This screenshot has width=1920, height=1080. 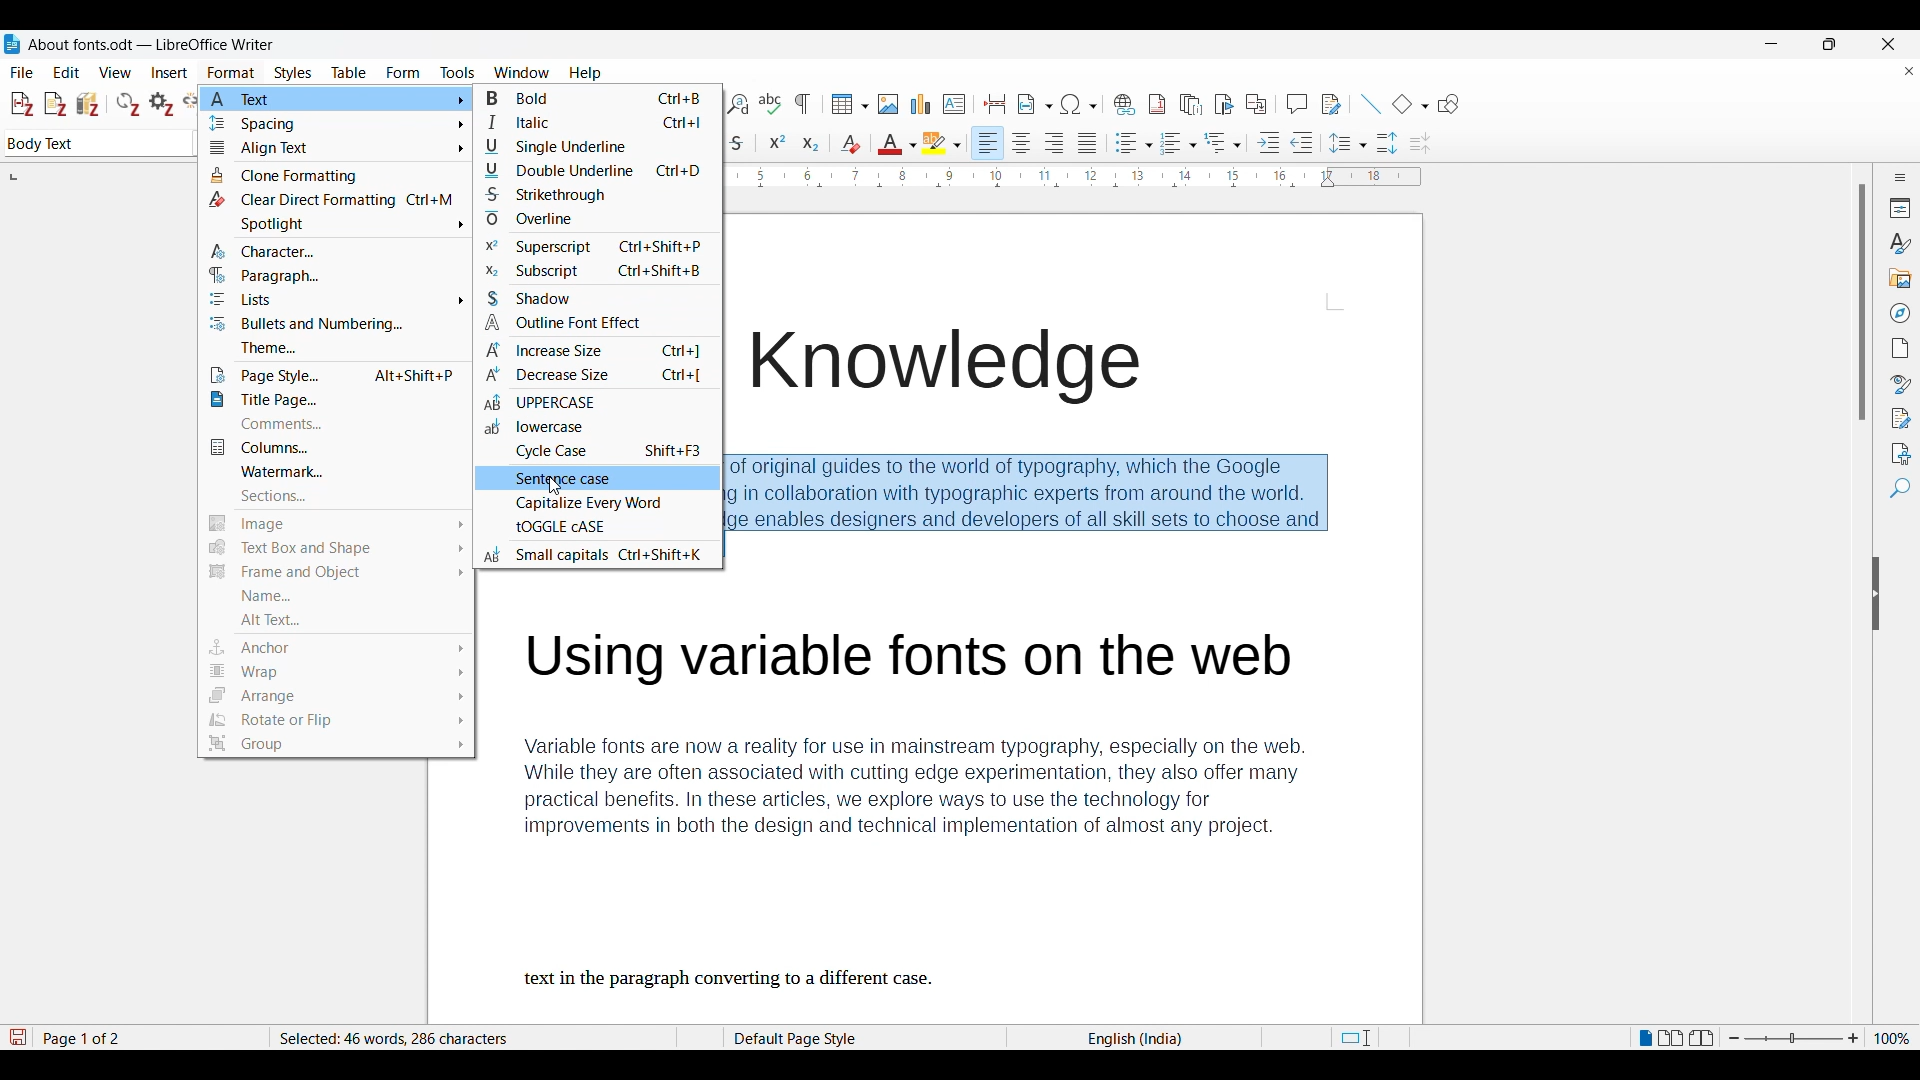 I want to click on cycle case, so click(x=605, y=451).